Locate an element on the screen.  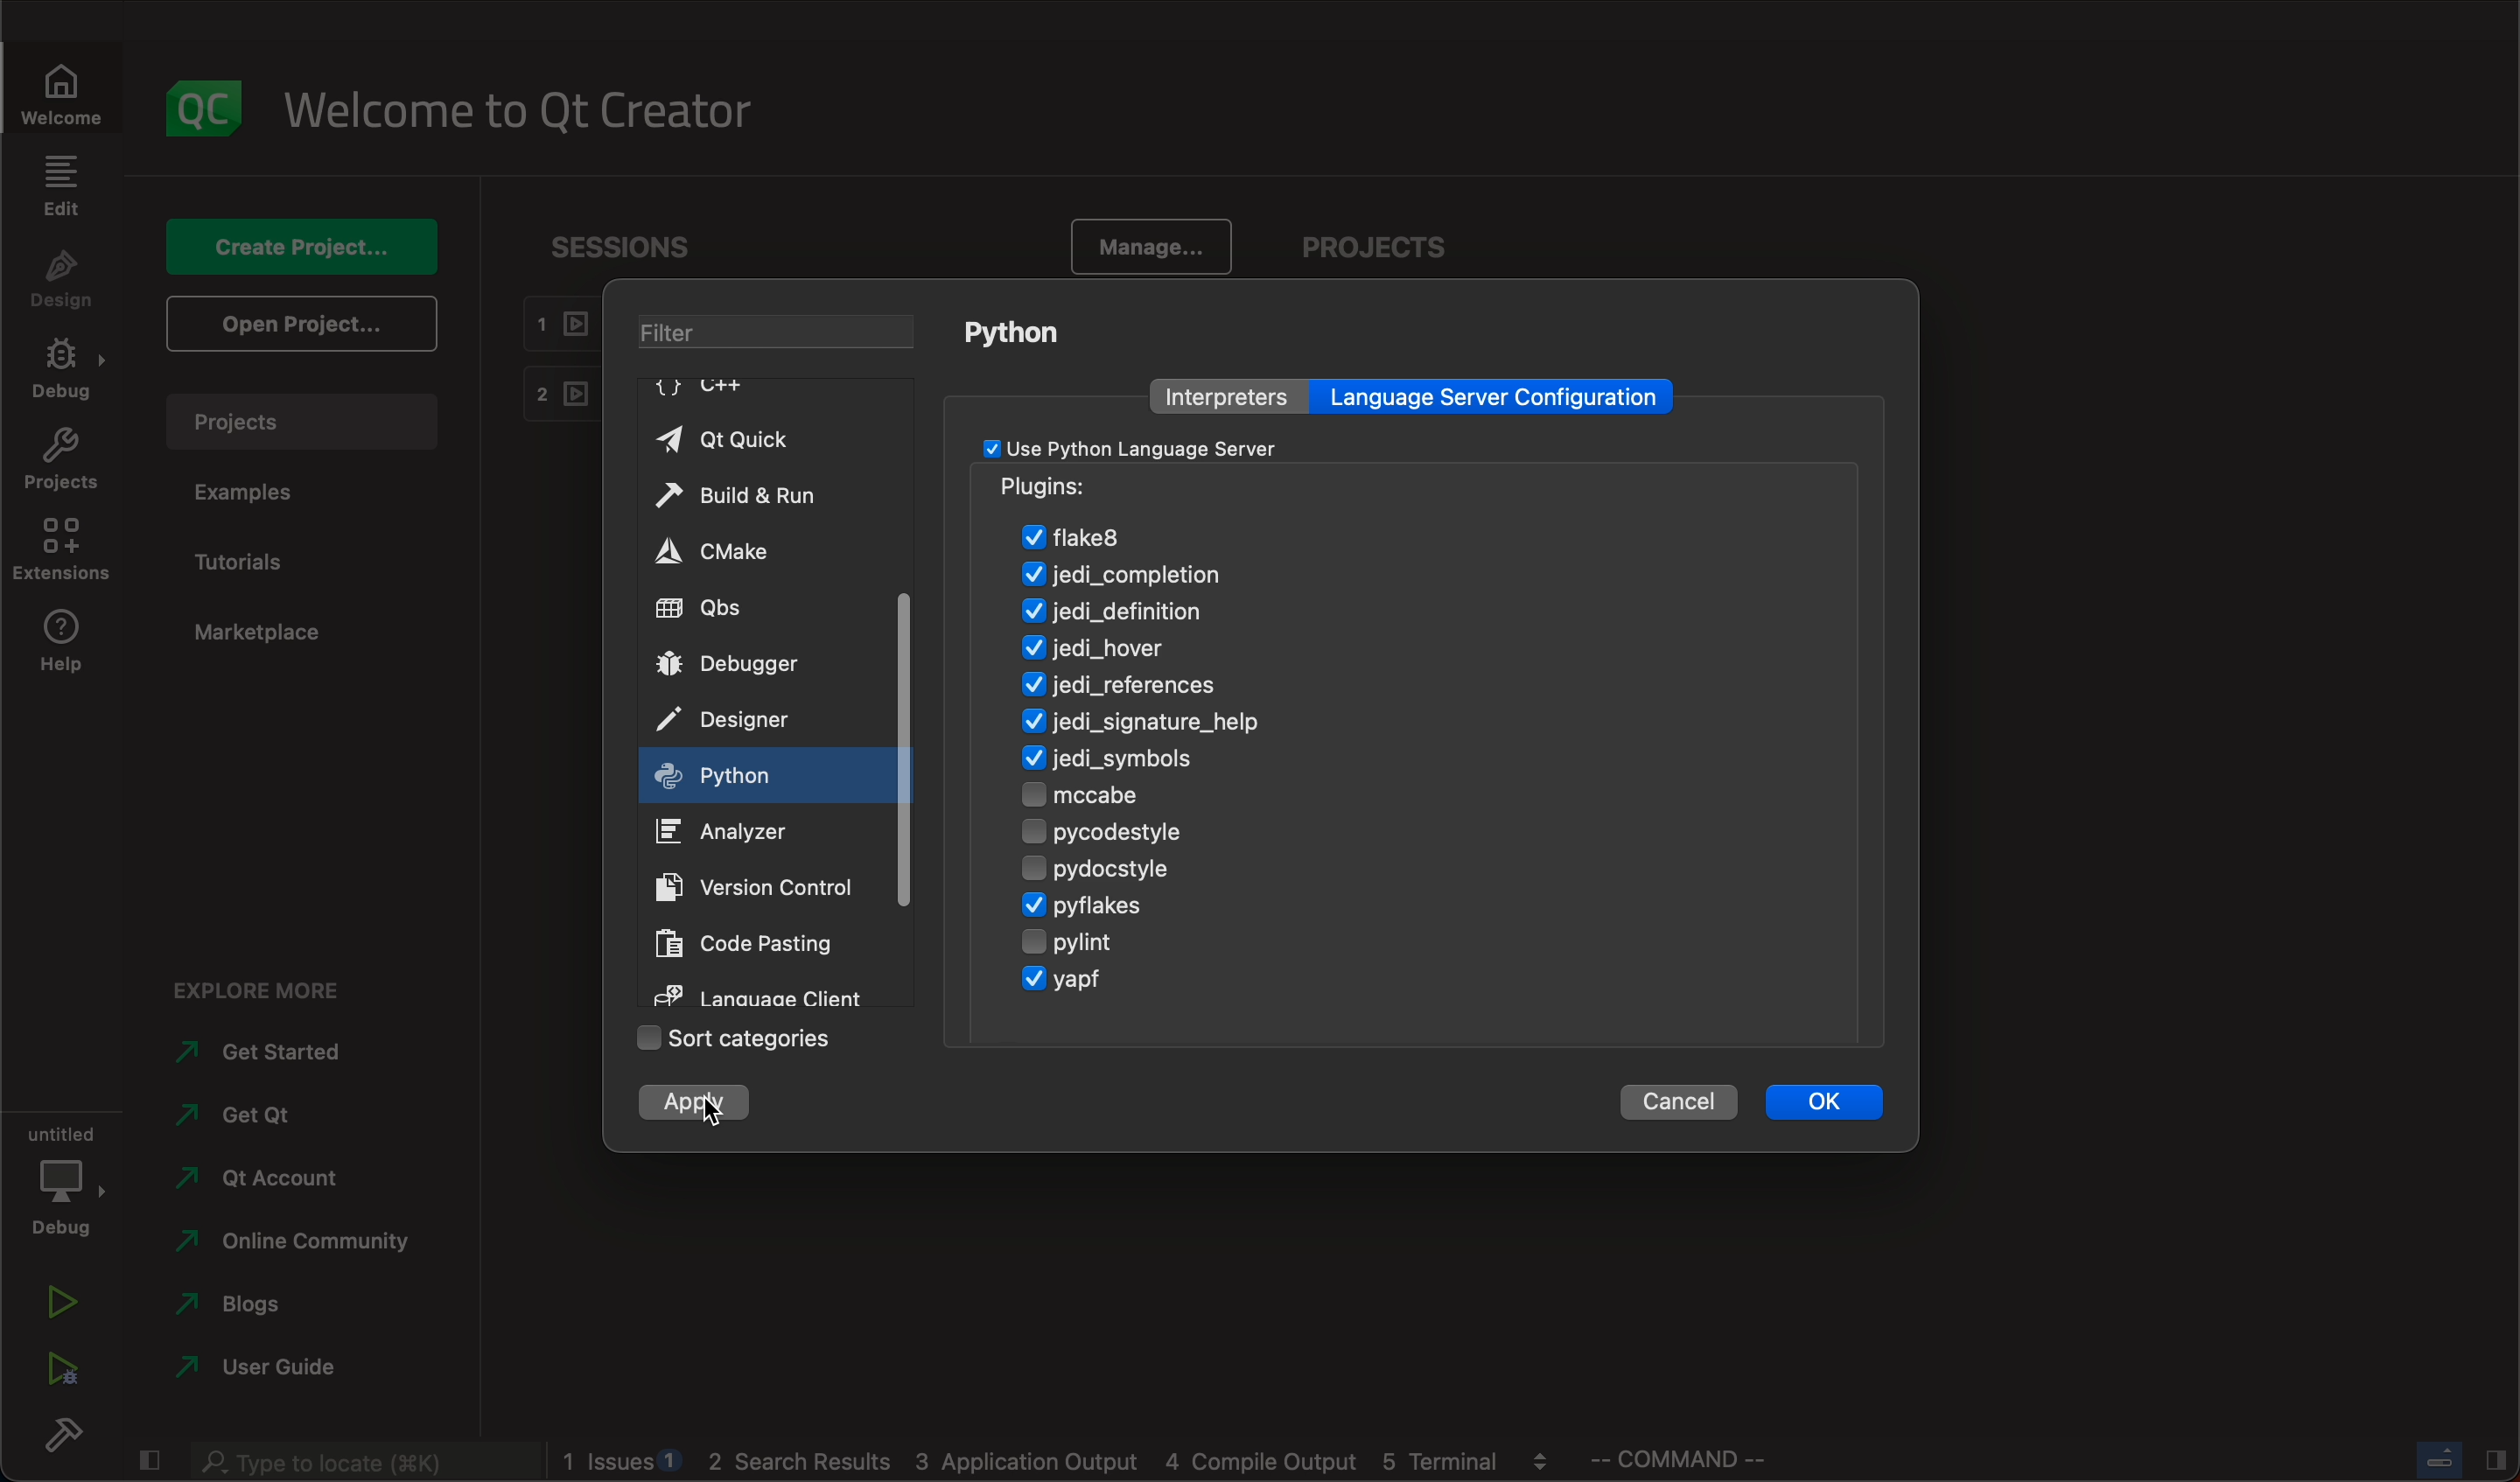
started is located at coordinates (272, 1056).